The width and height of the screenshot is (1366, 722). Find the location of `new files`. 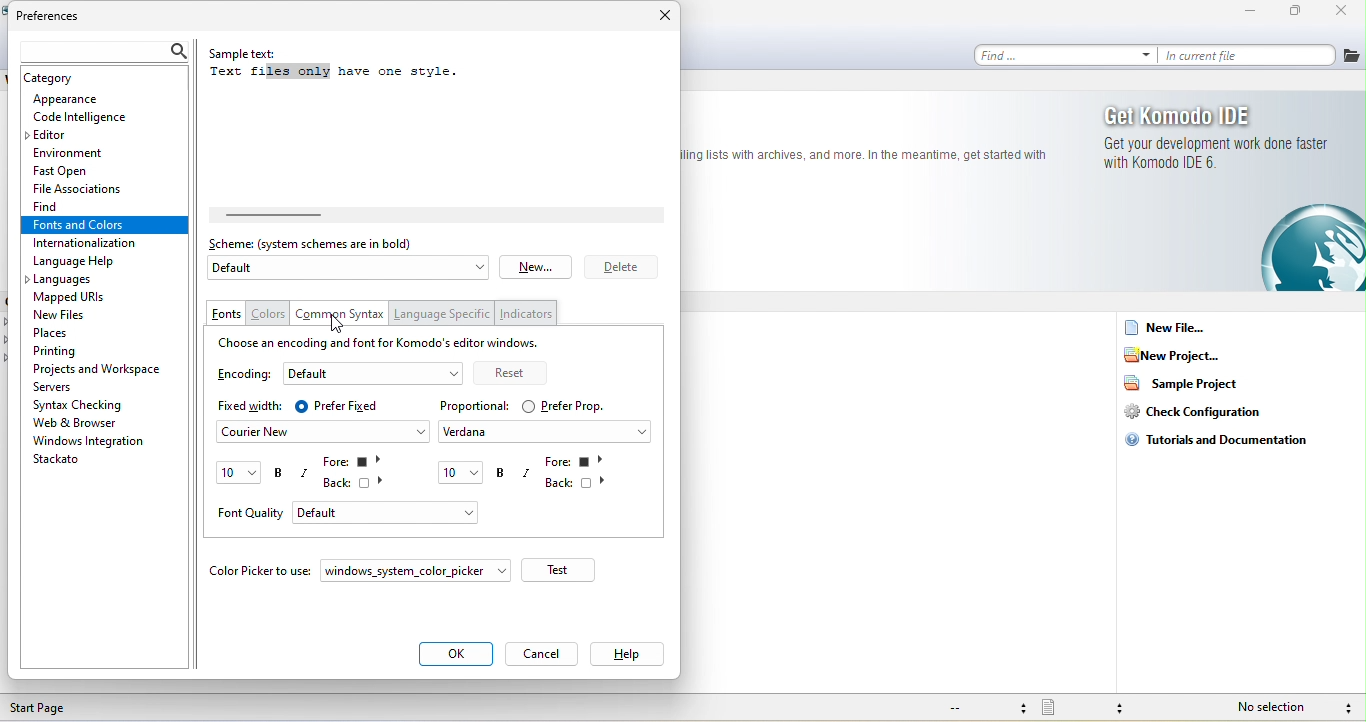

new files is located at coordinates (65, 316).